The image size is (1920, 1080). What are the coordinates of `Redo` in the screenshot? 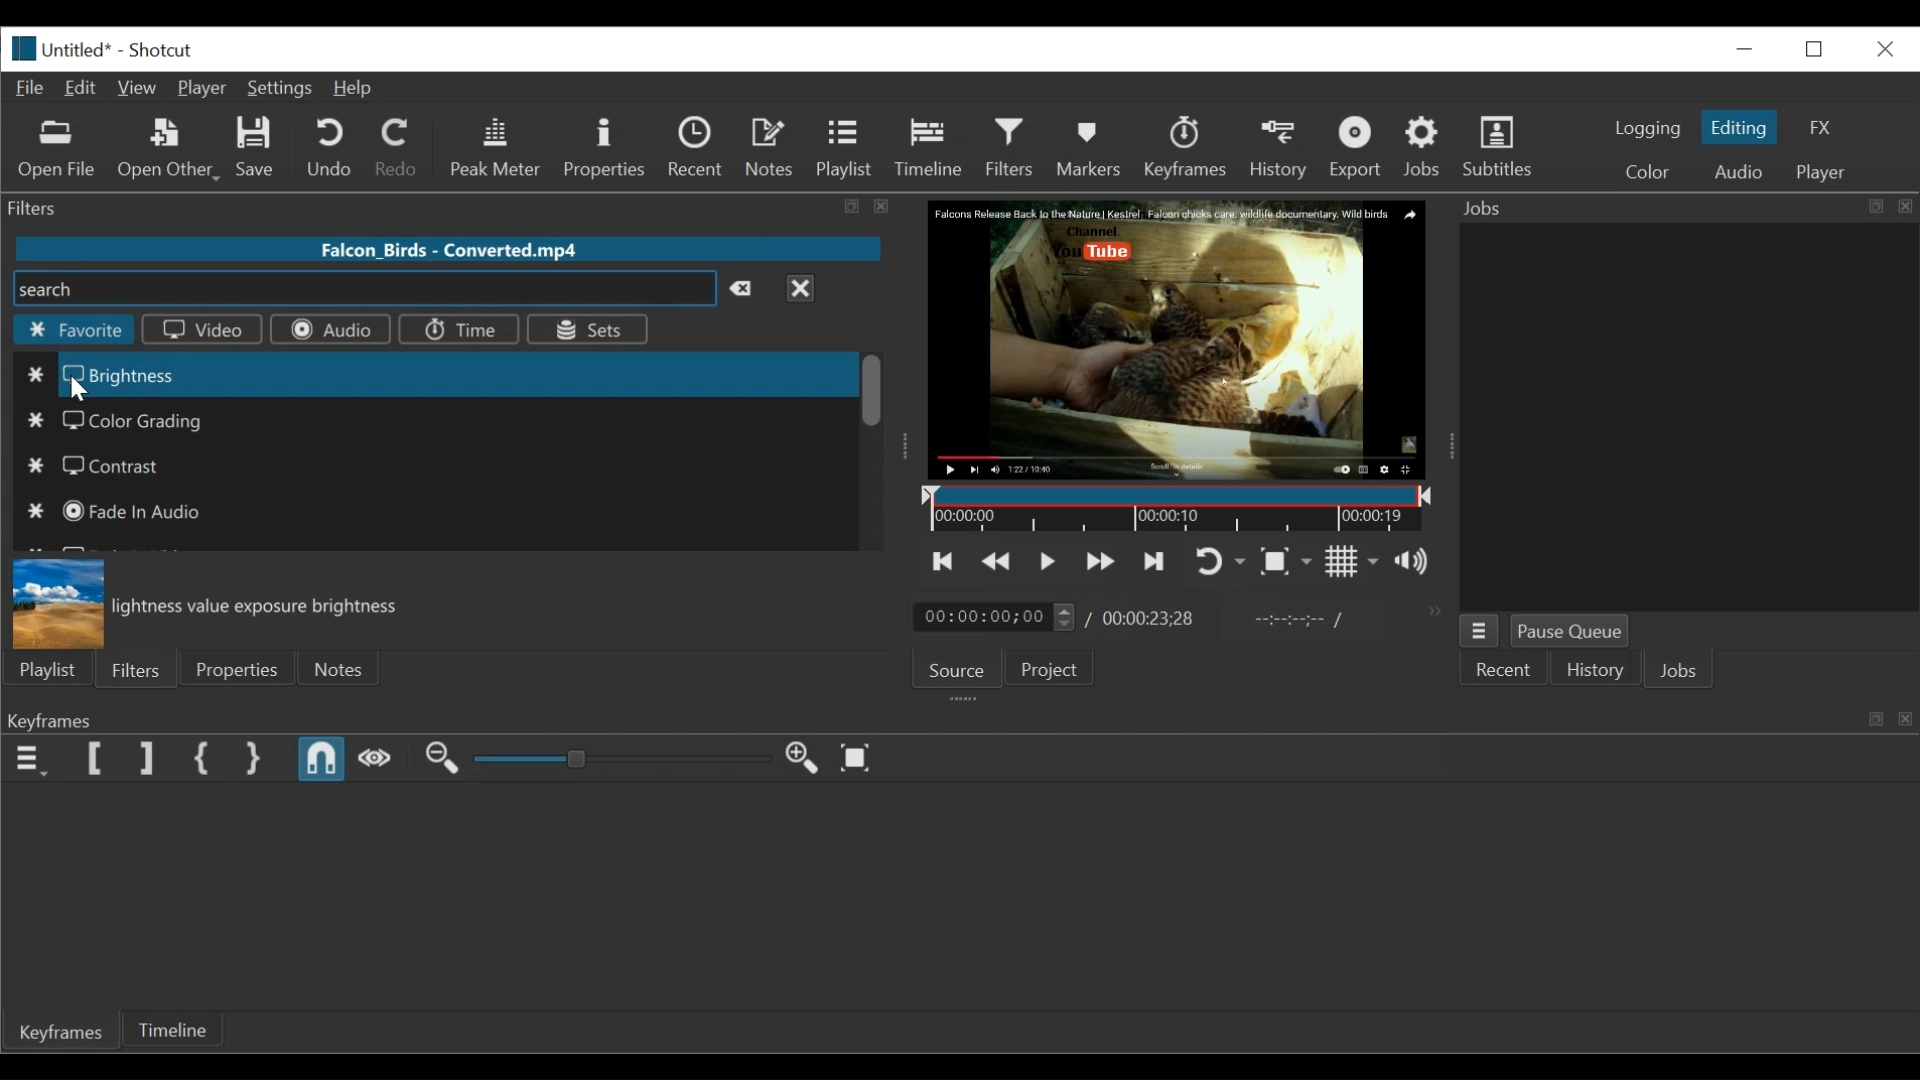 It's located at (401, 149).